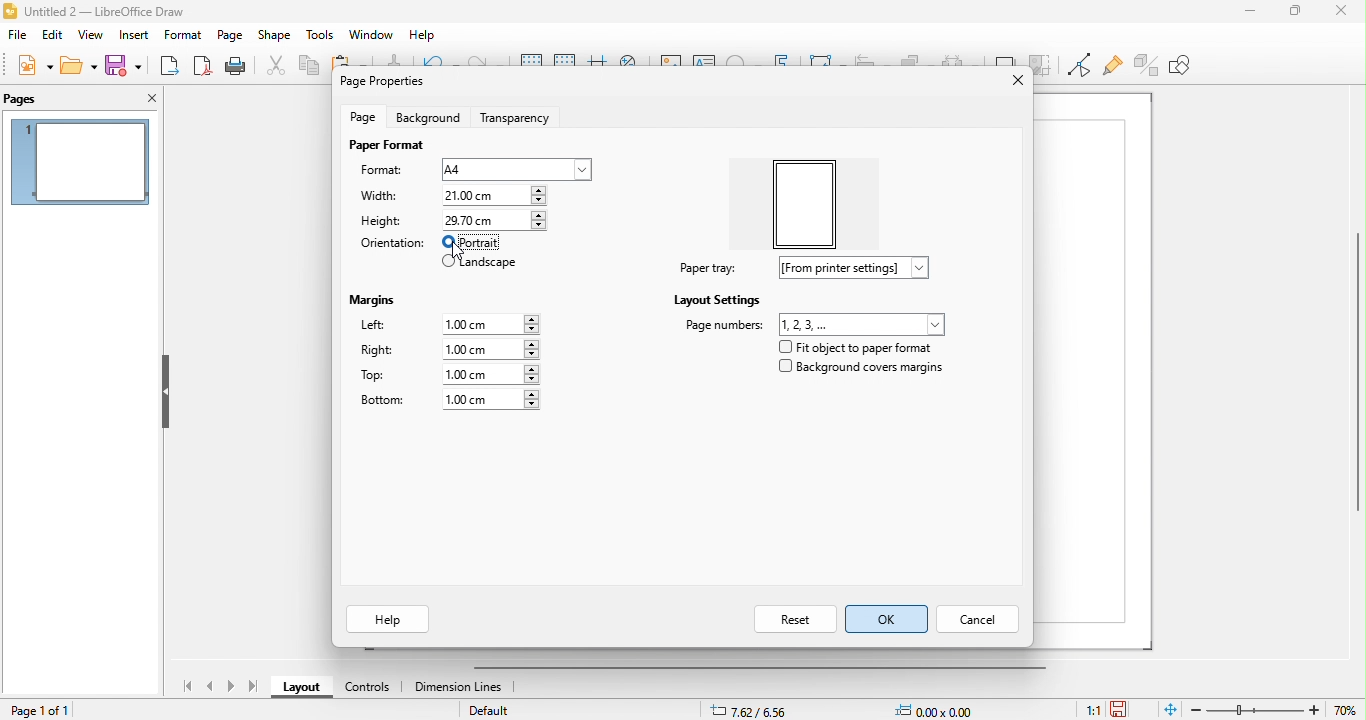  I want to click on 21.00 cm, so click(492, 196).